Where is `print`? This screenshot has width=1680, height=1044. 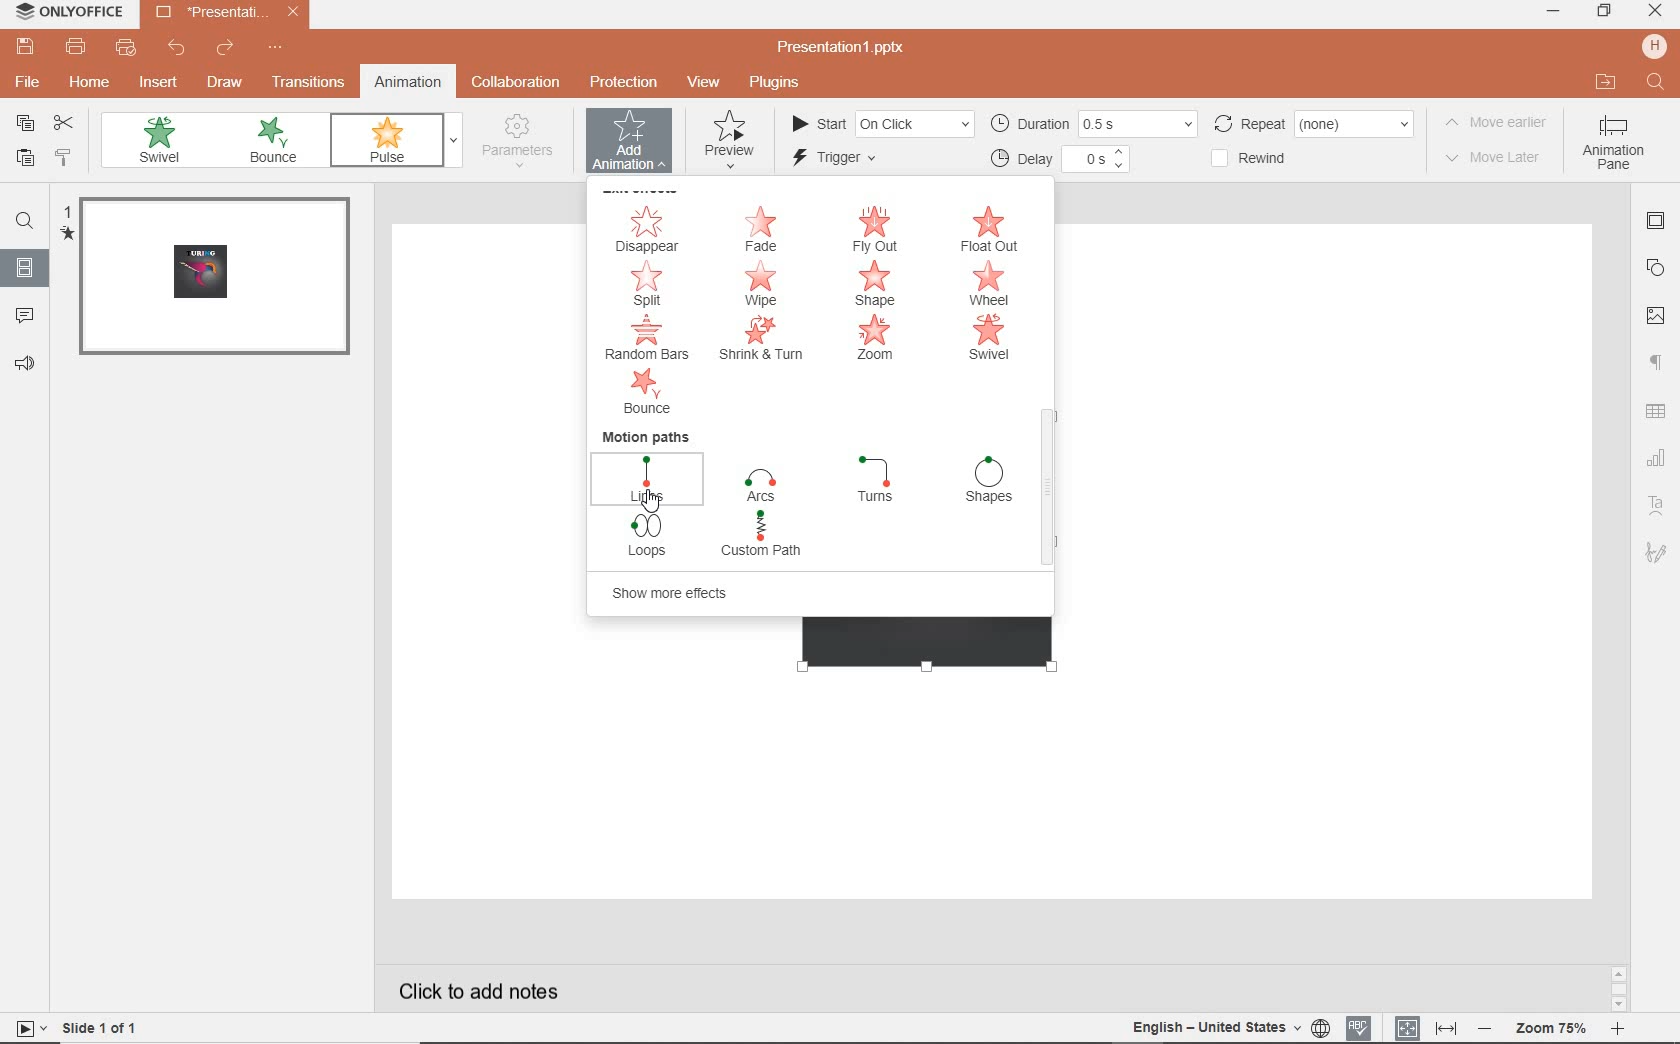 print is located at coordinates (75, 46).